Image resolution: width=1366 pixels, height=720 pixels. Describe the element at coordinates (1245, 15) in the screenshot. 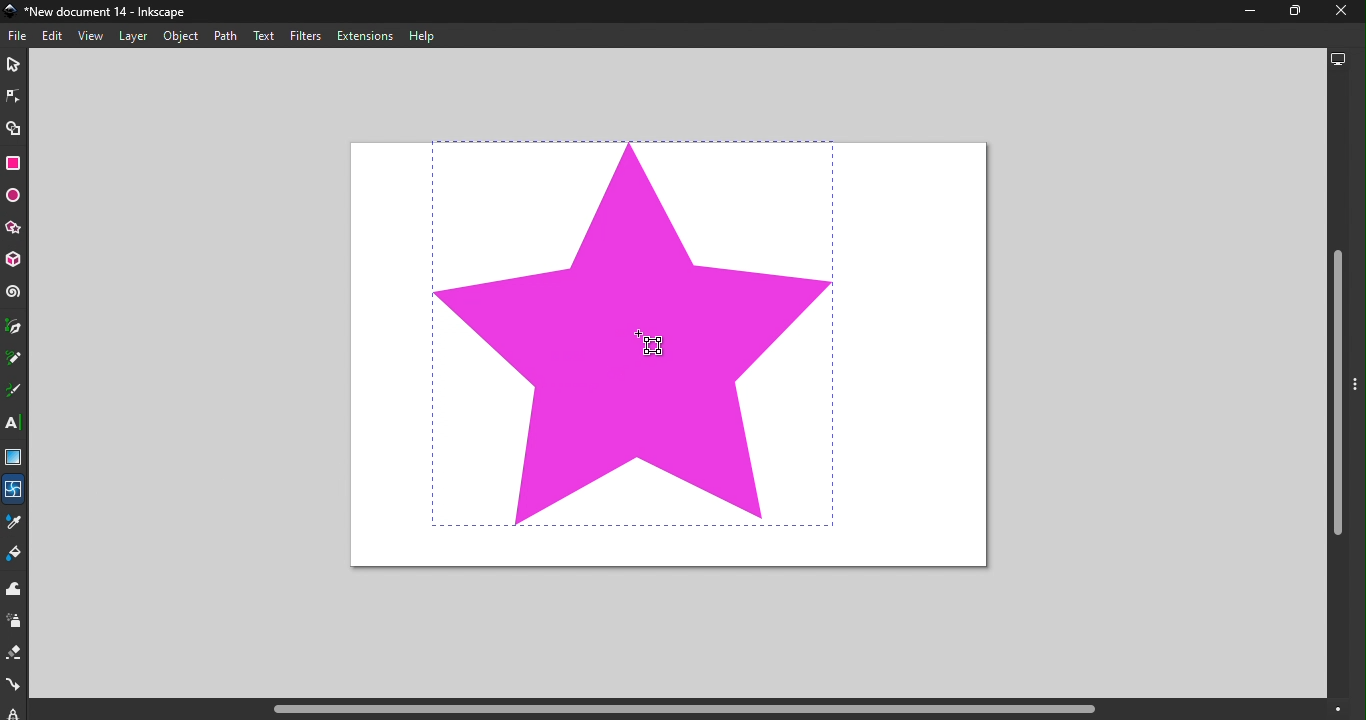

I see `Minimize` at that location.